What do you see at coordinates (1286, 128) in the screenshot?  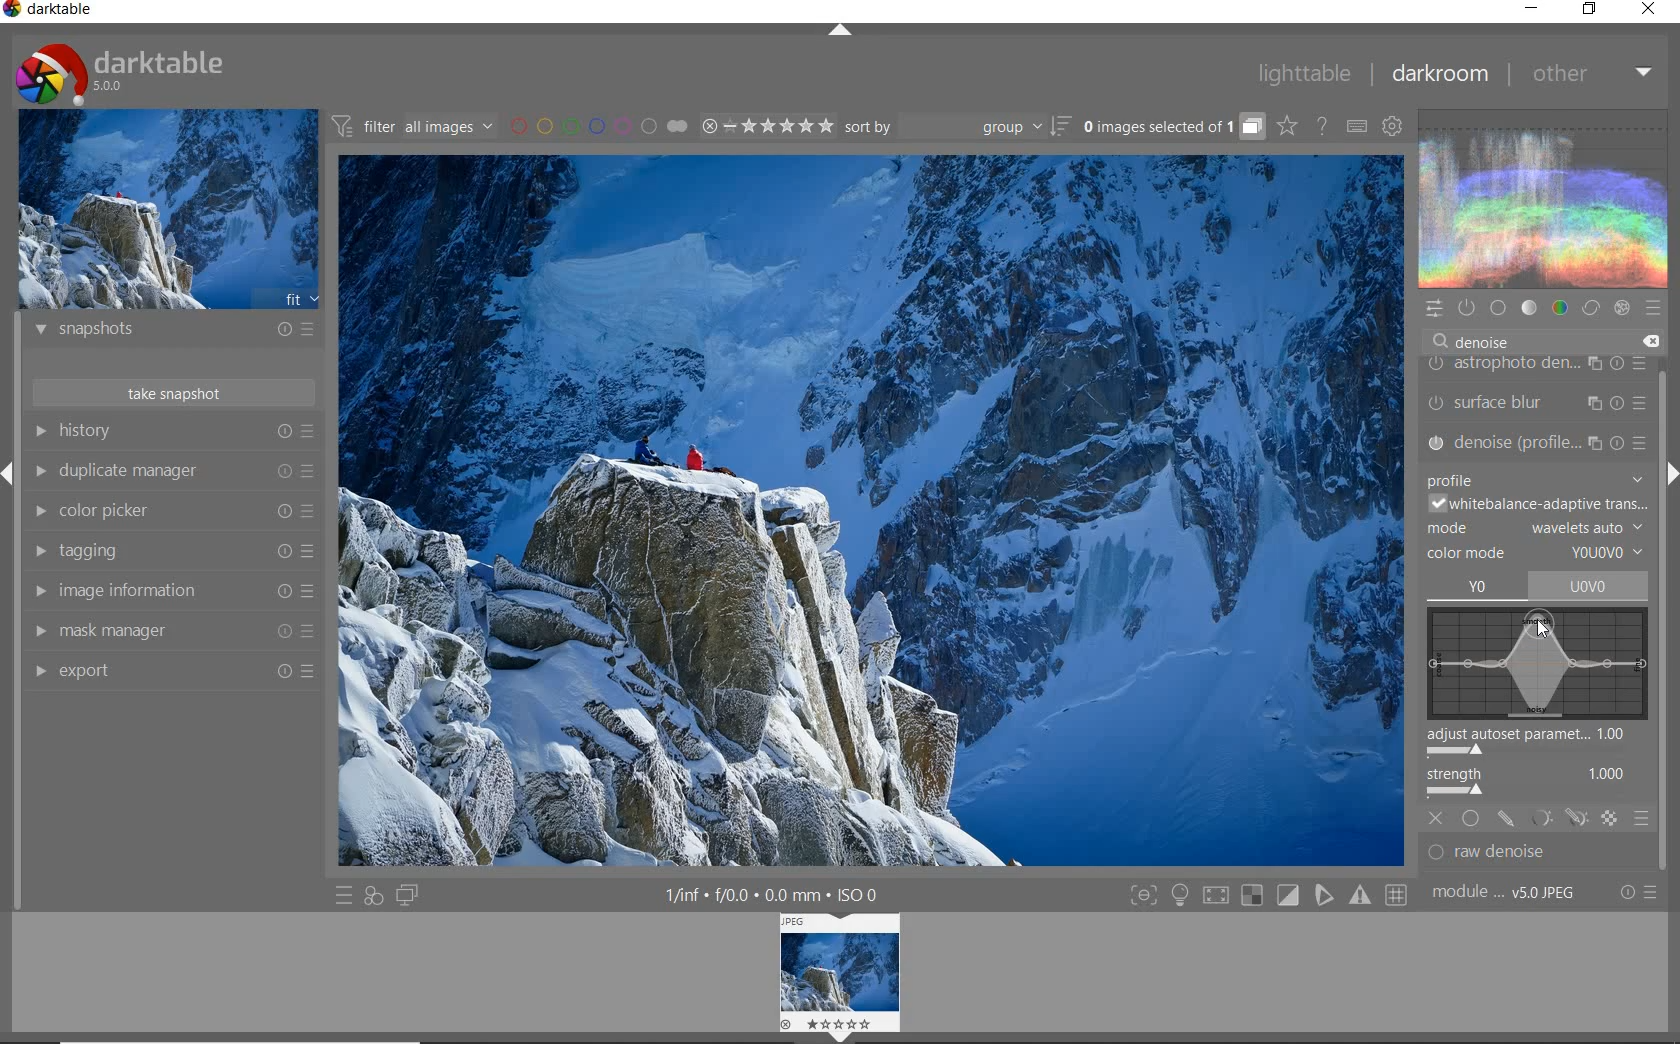 I see `click to change overlays on thumbnails` at bounding box center [1286, 128].